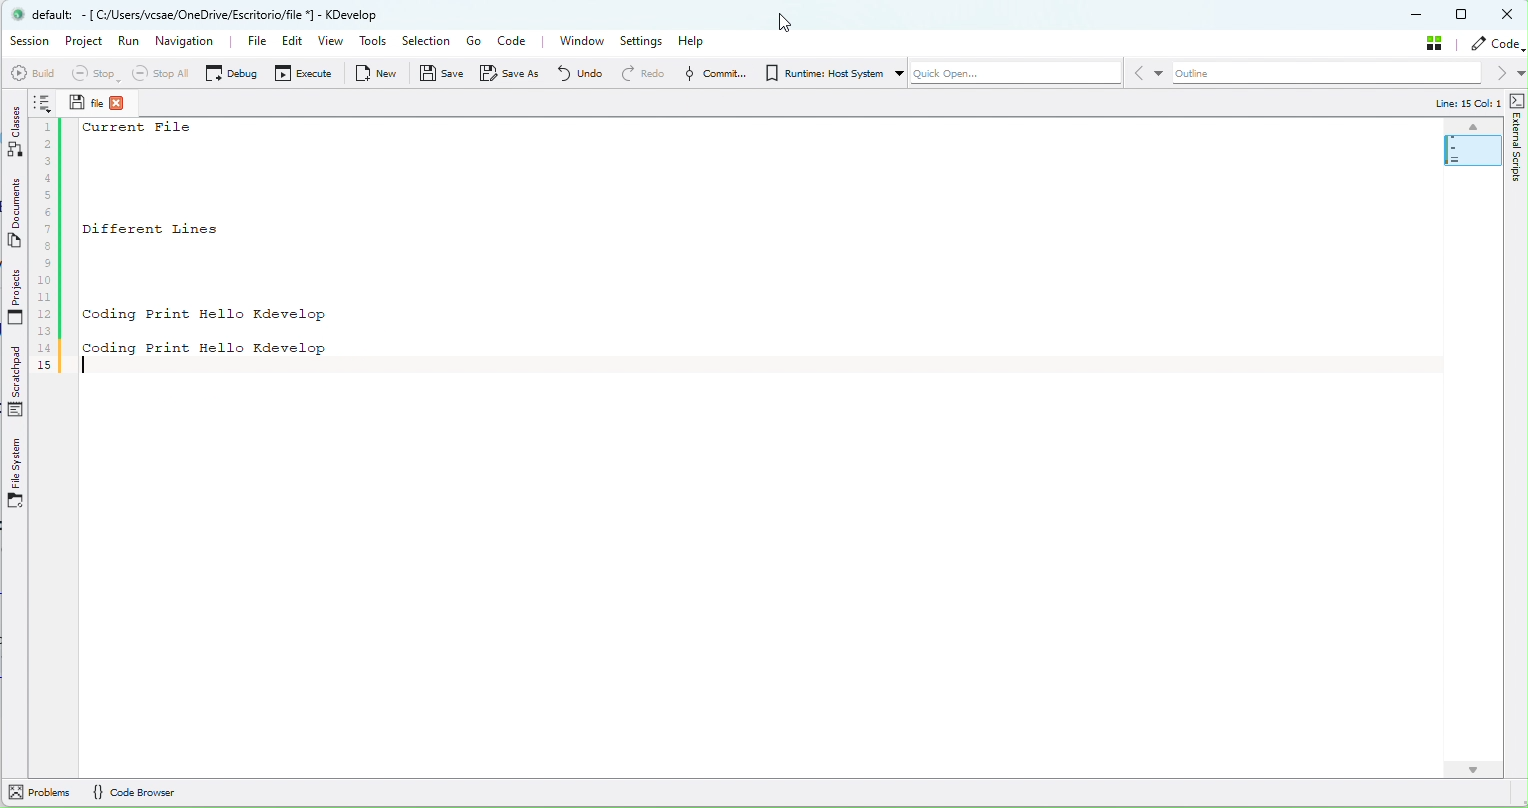  Describe the element at coordinates (1438, 42) in the screenshot. I see `stash` at that location.